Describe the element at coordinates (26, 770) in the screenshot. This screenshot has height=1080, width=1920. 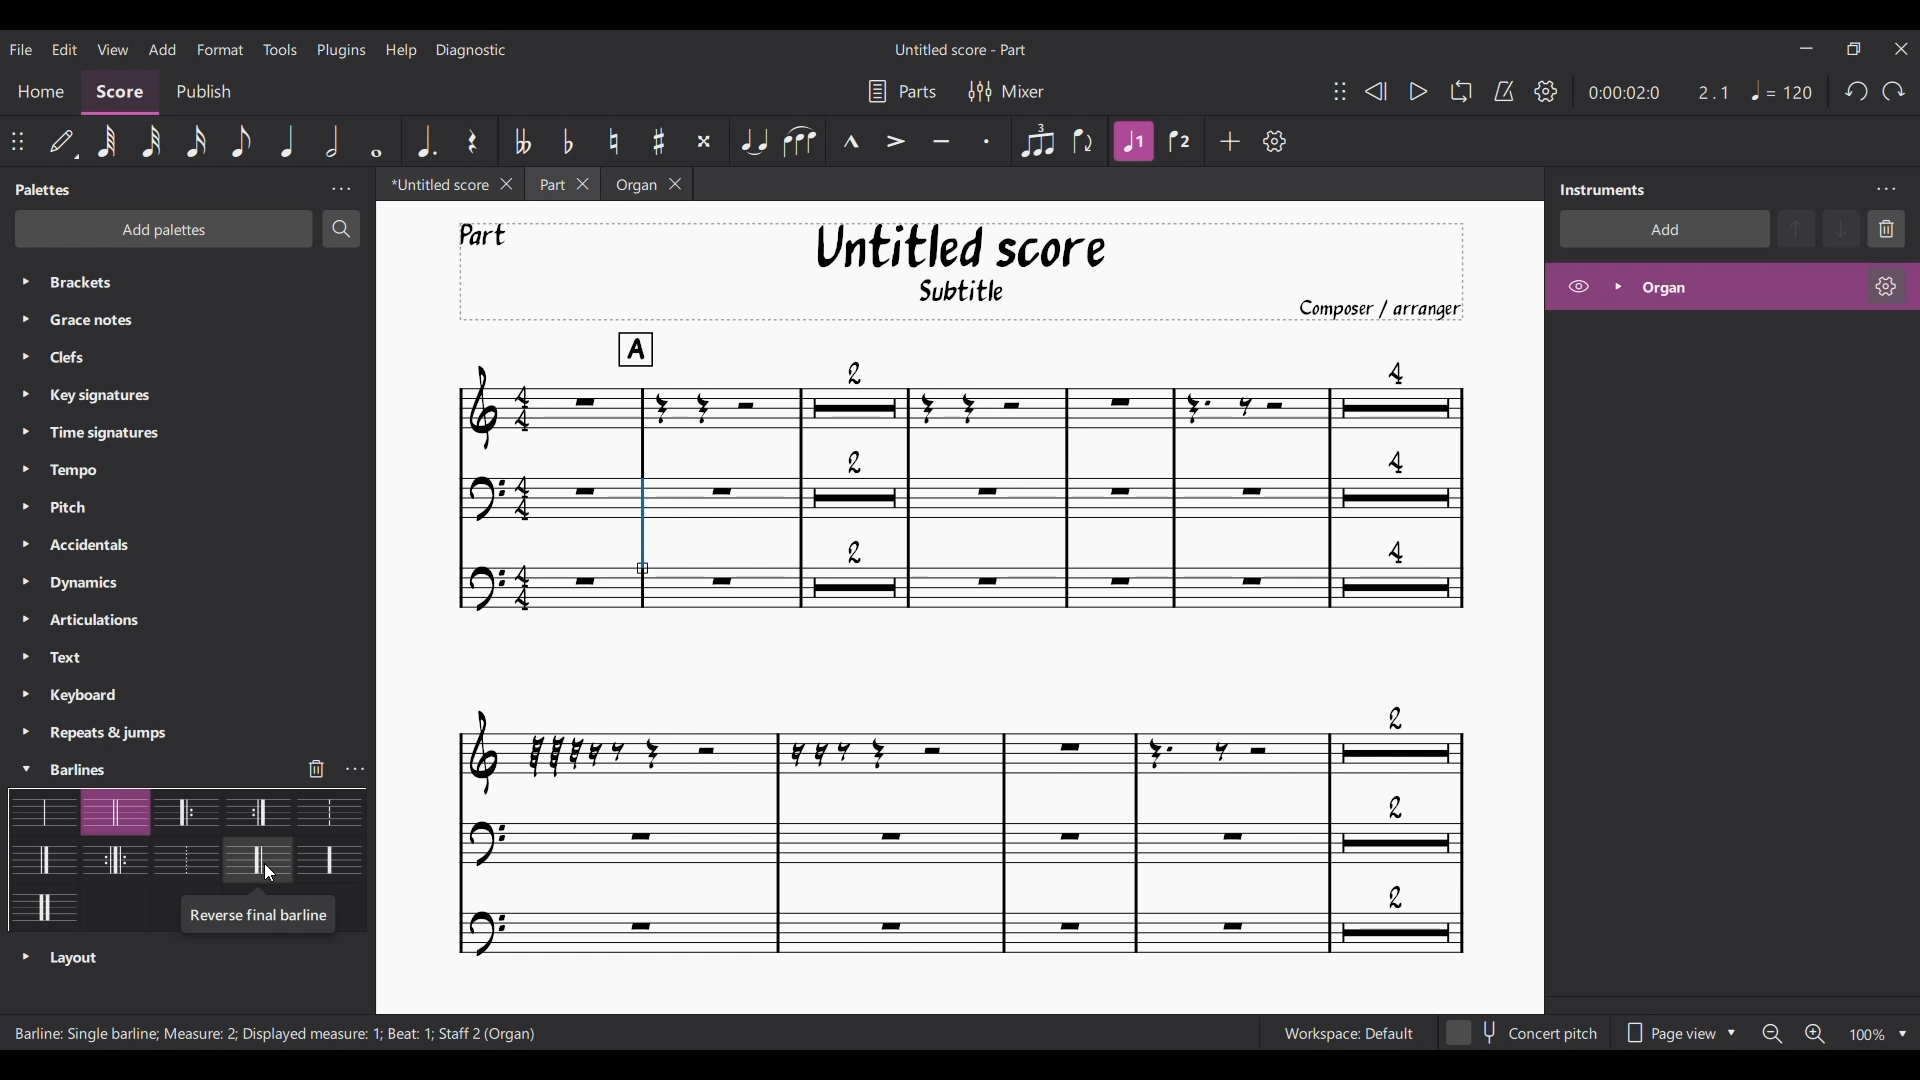
I see `Click to collapse` at that location.